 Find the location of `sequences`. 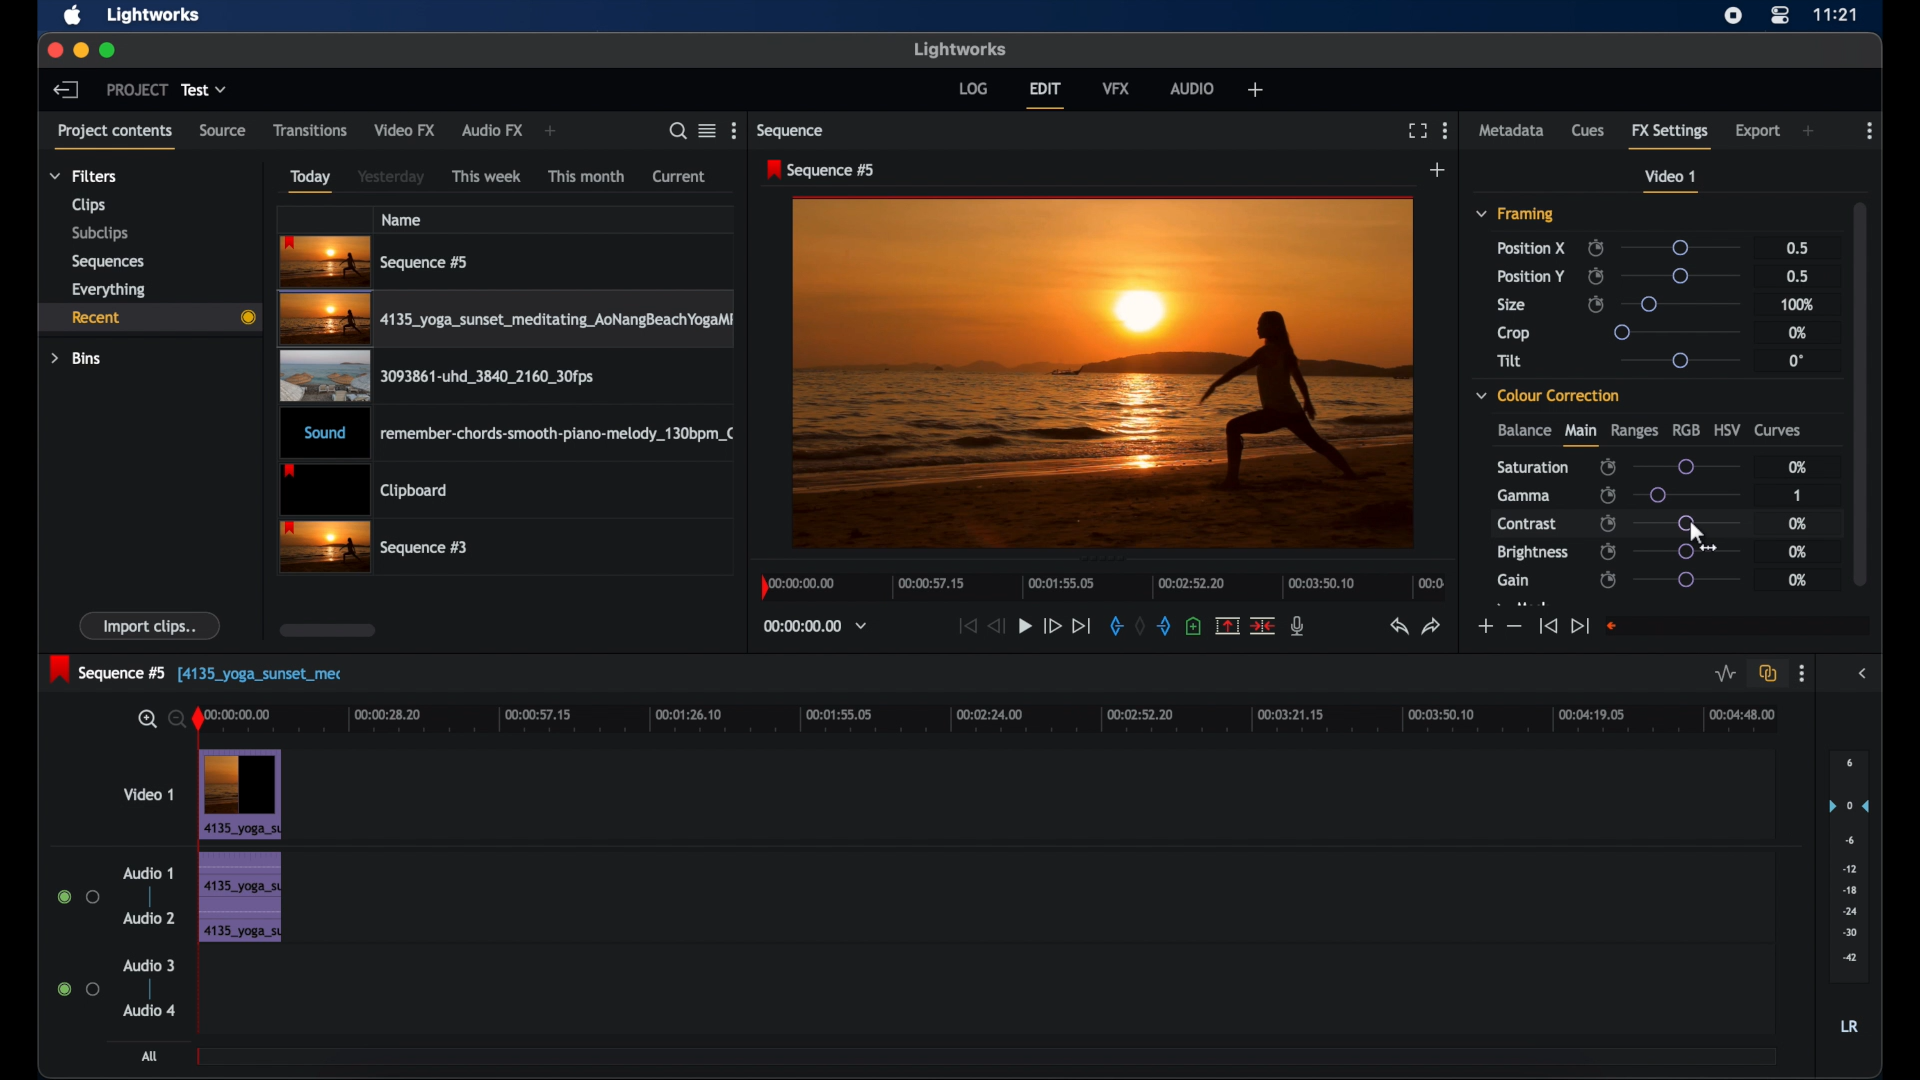

sequences is located at coordinates (108, 262).